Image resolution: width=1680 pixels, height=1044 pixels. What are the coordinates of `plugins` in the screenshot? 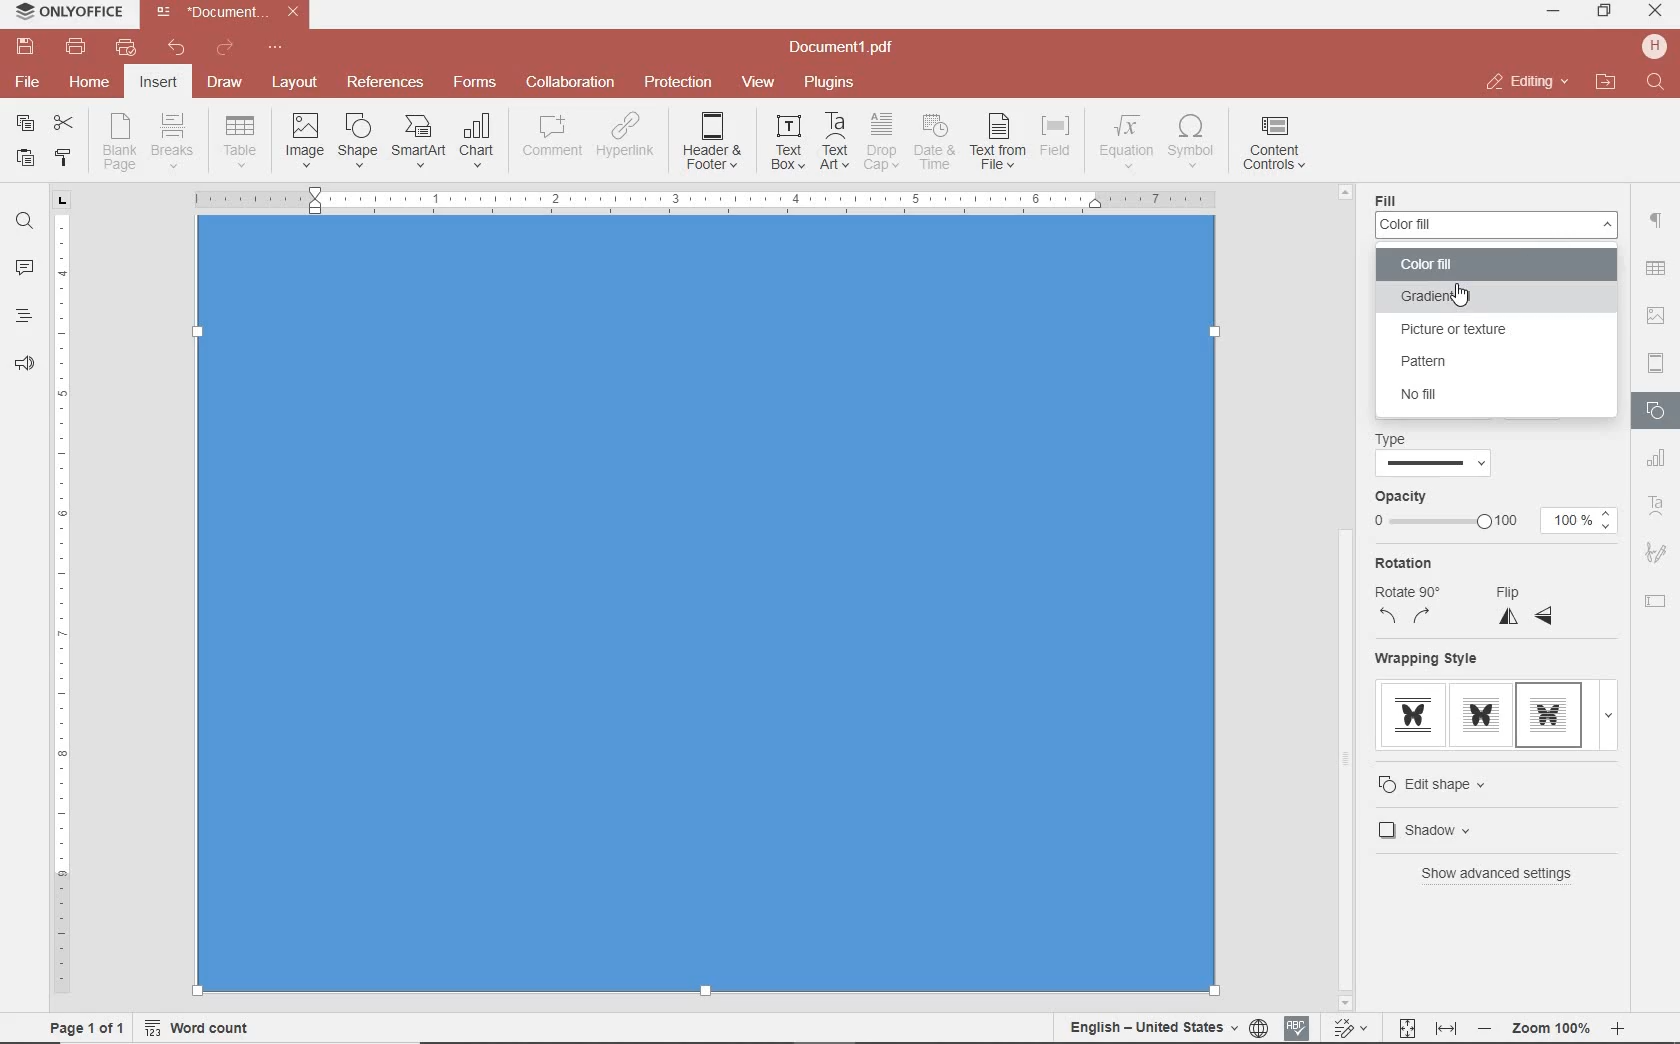 It's located at (833, 83).